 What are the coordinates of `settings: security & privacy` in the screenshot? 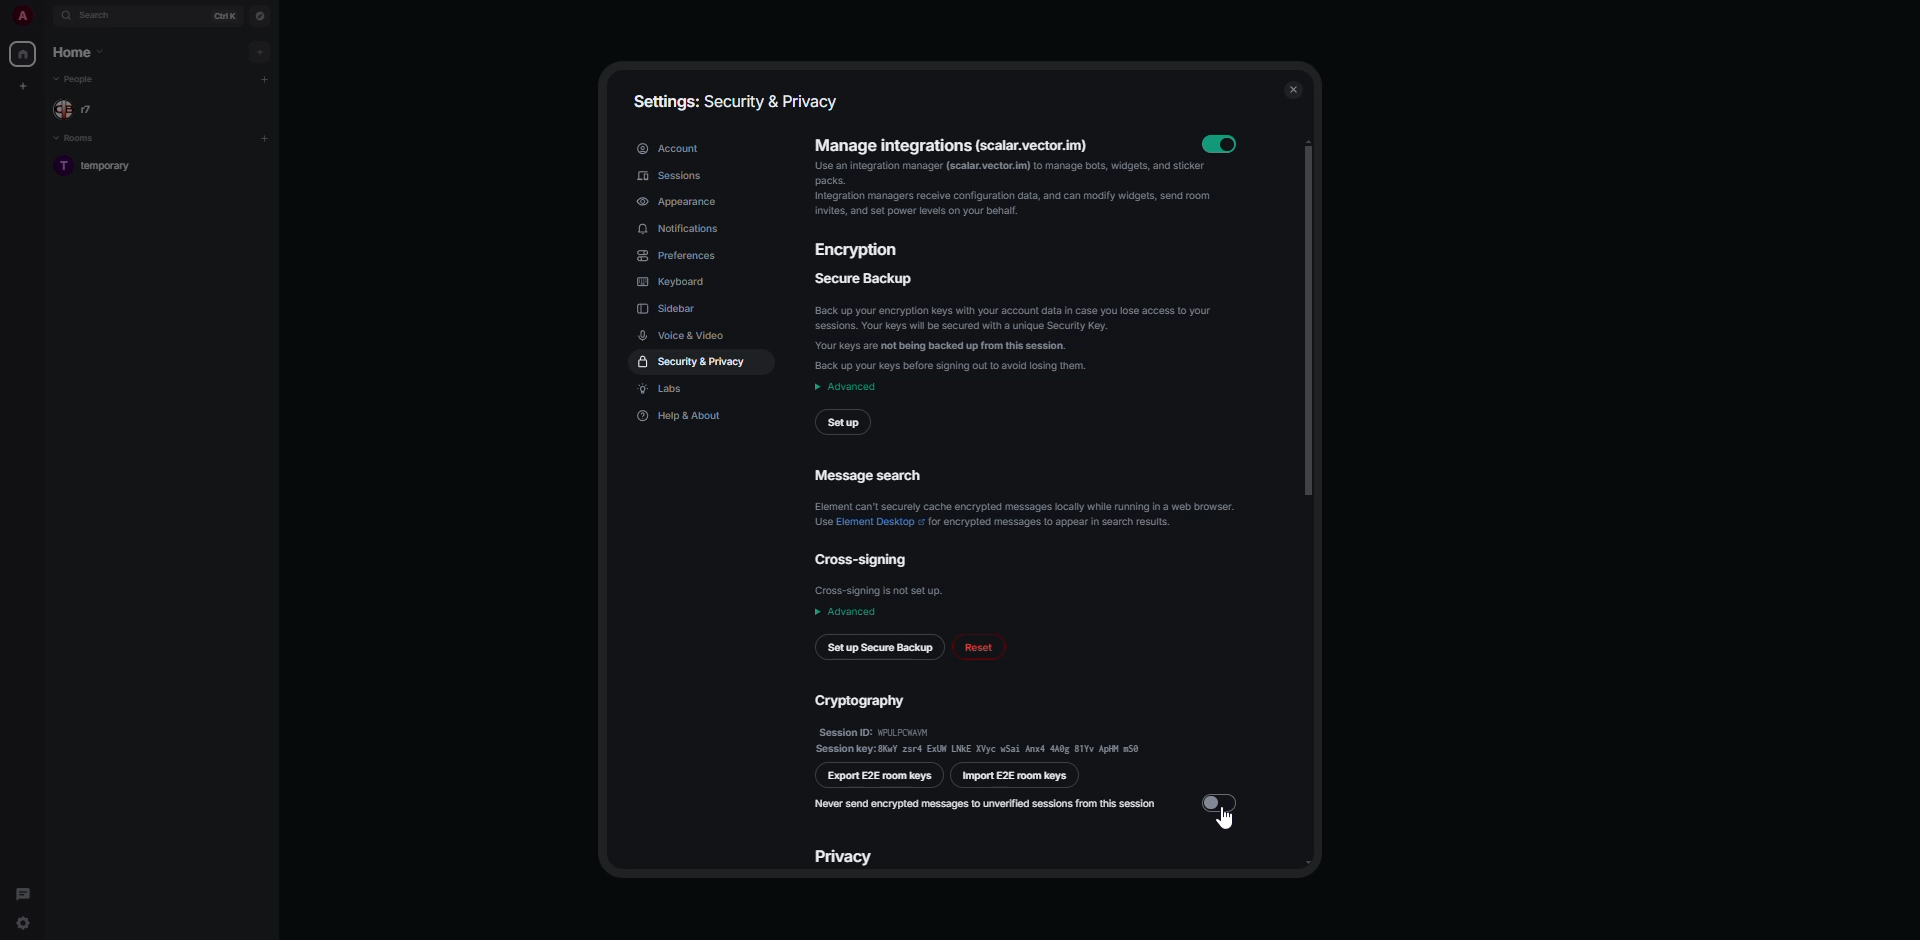 It's located at (741, 106).